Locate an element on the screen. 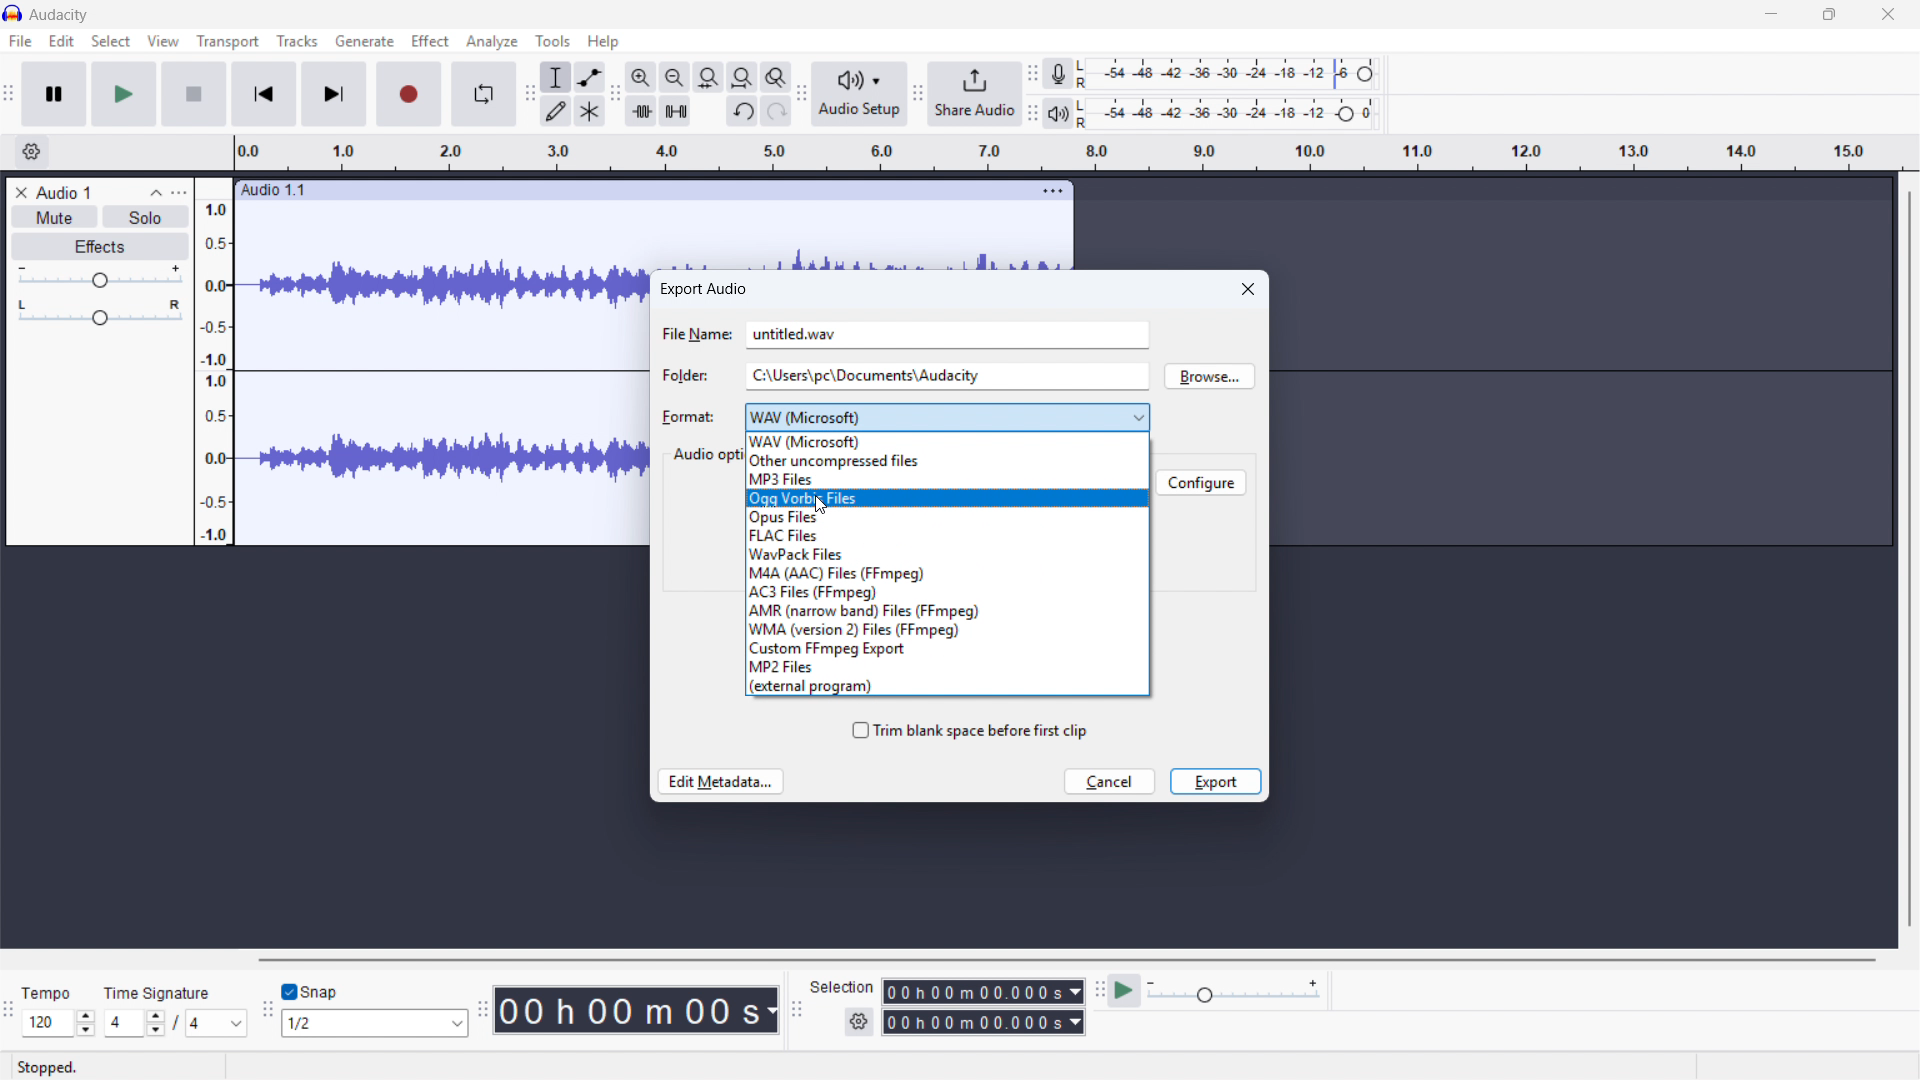 This screenshot has height=1080, width=1920. format is located at coordinates (685, 418).